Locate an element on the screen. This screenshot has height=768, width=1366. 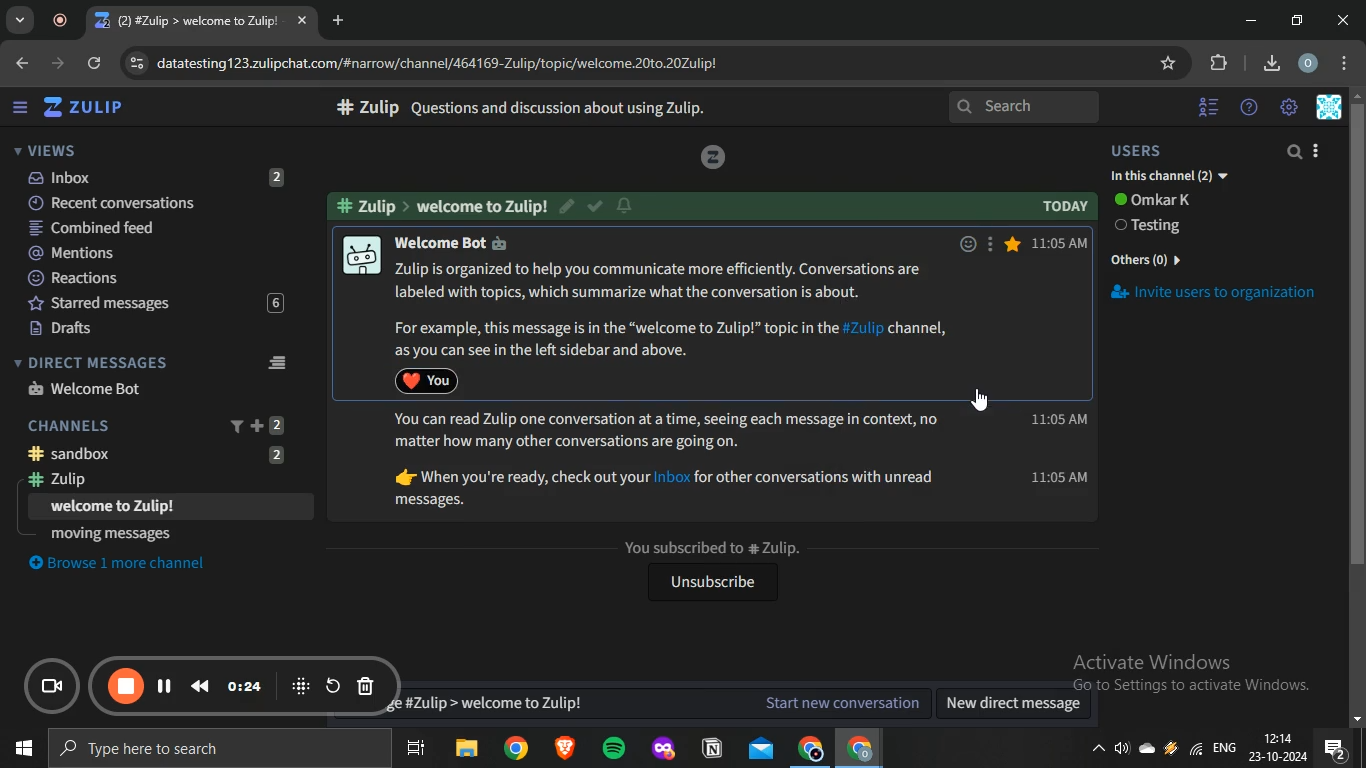
spotify is located at coordinates (613, 750).